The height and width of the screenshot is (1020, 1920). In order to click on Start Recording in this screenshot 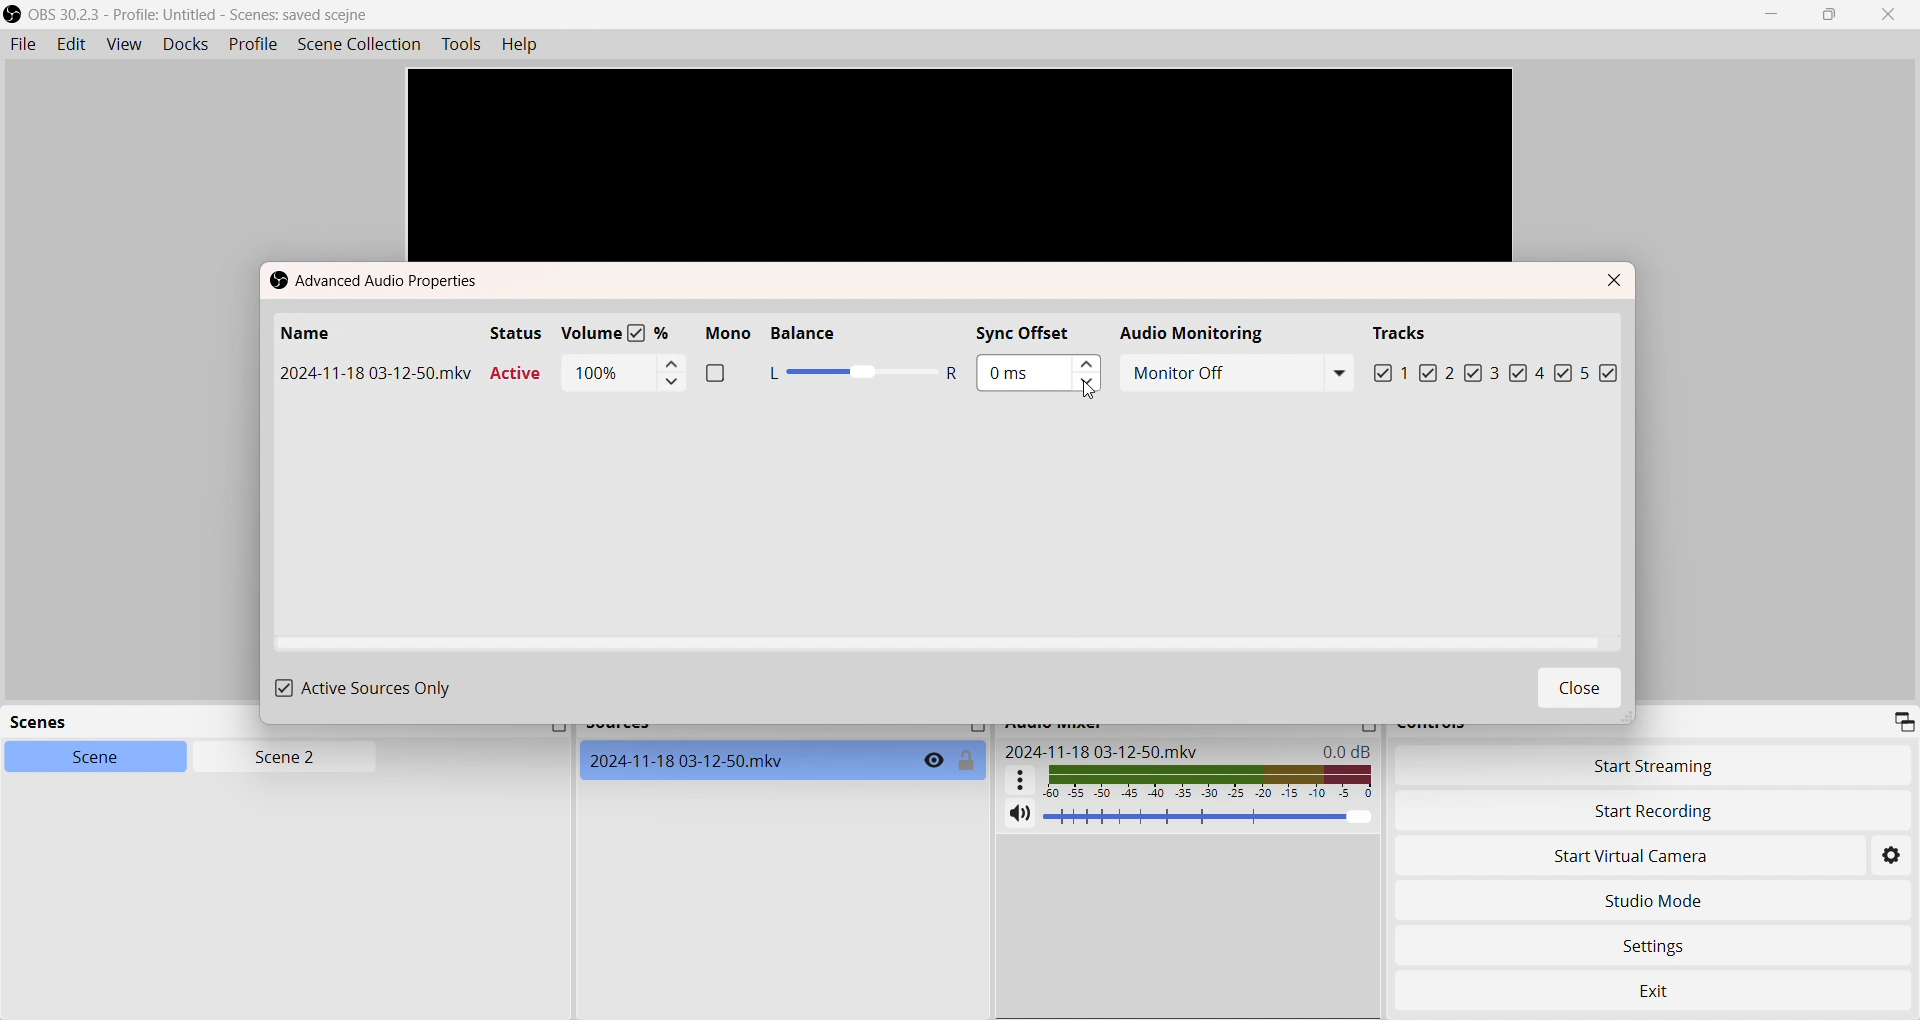, I will do `click(1654, 811)`.